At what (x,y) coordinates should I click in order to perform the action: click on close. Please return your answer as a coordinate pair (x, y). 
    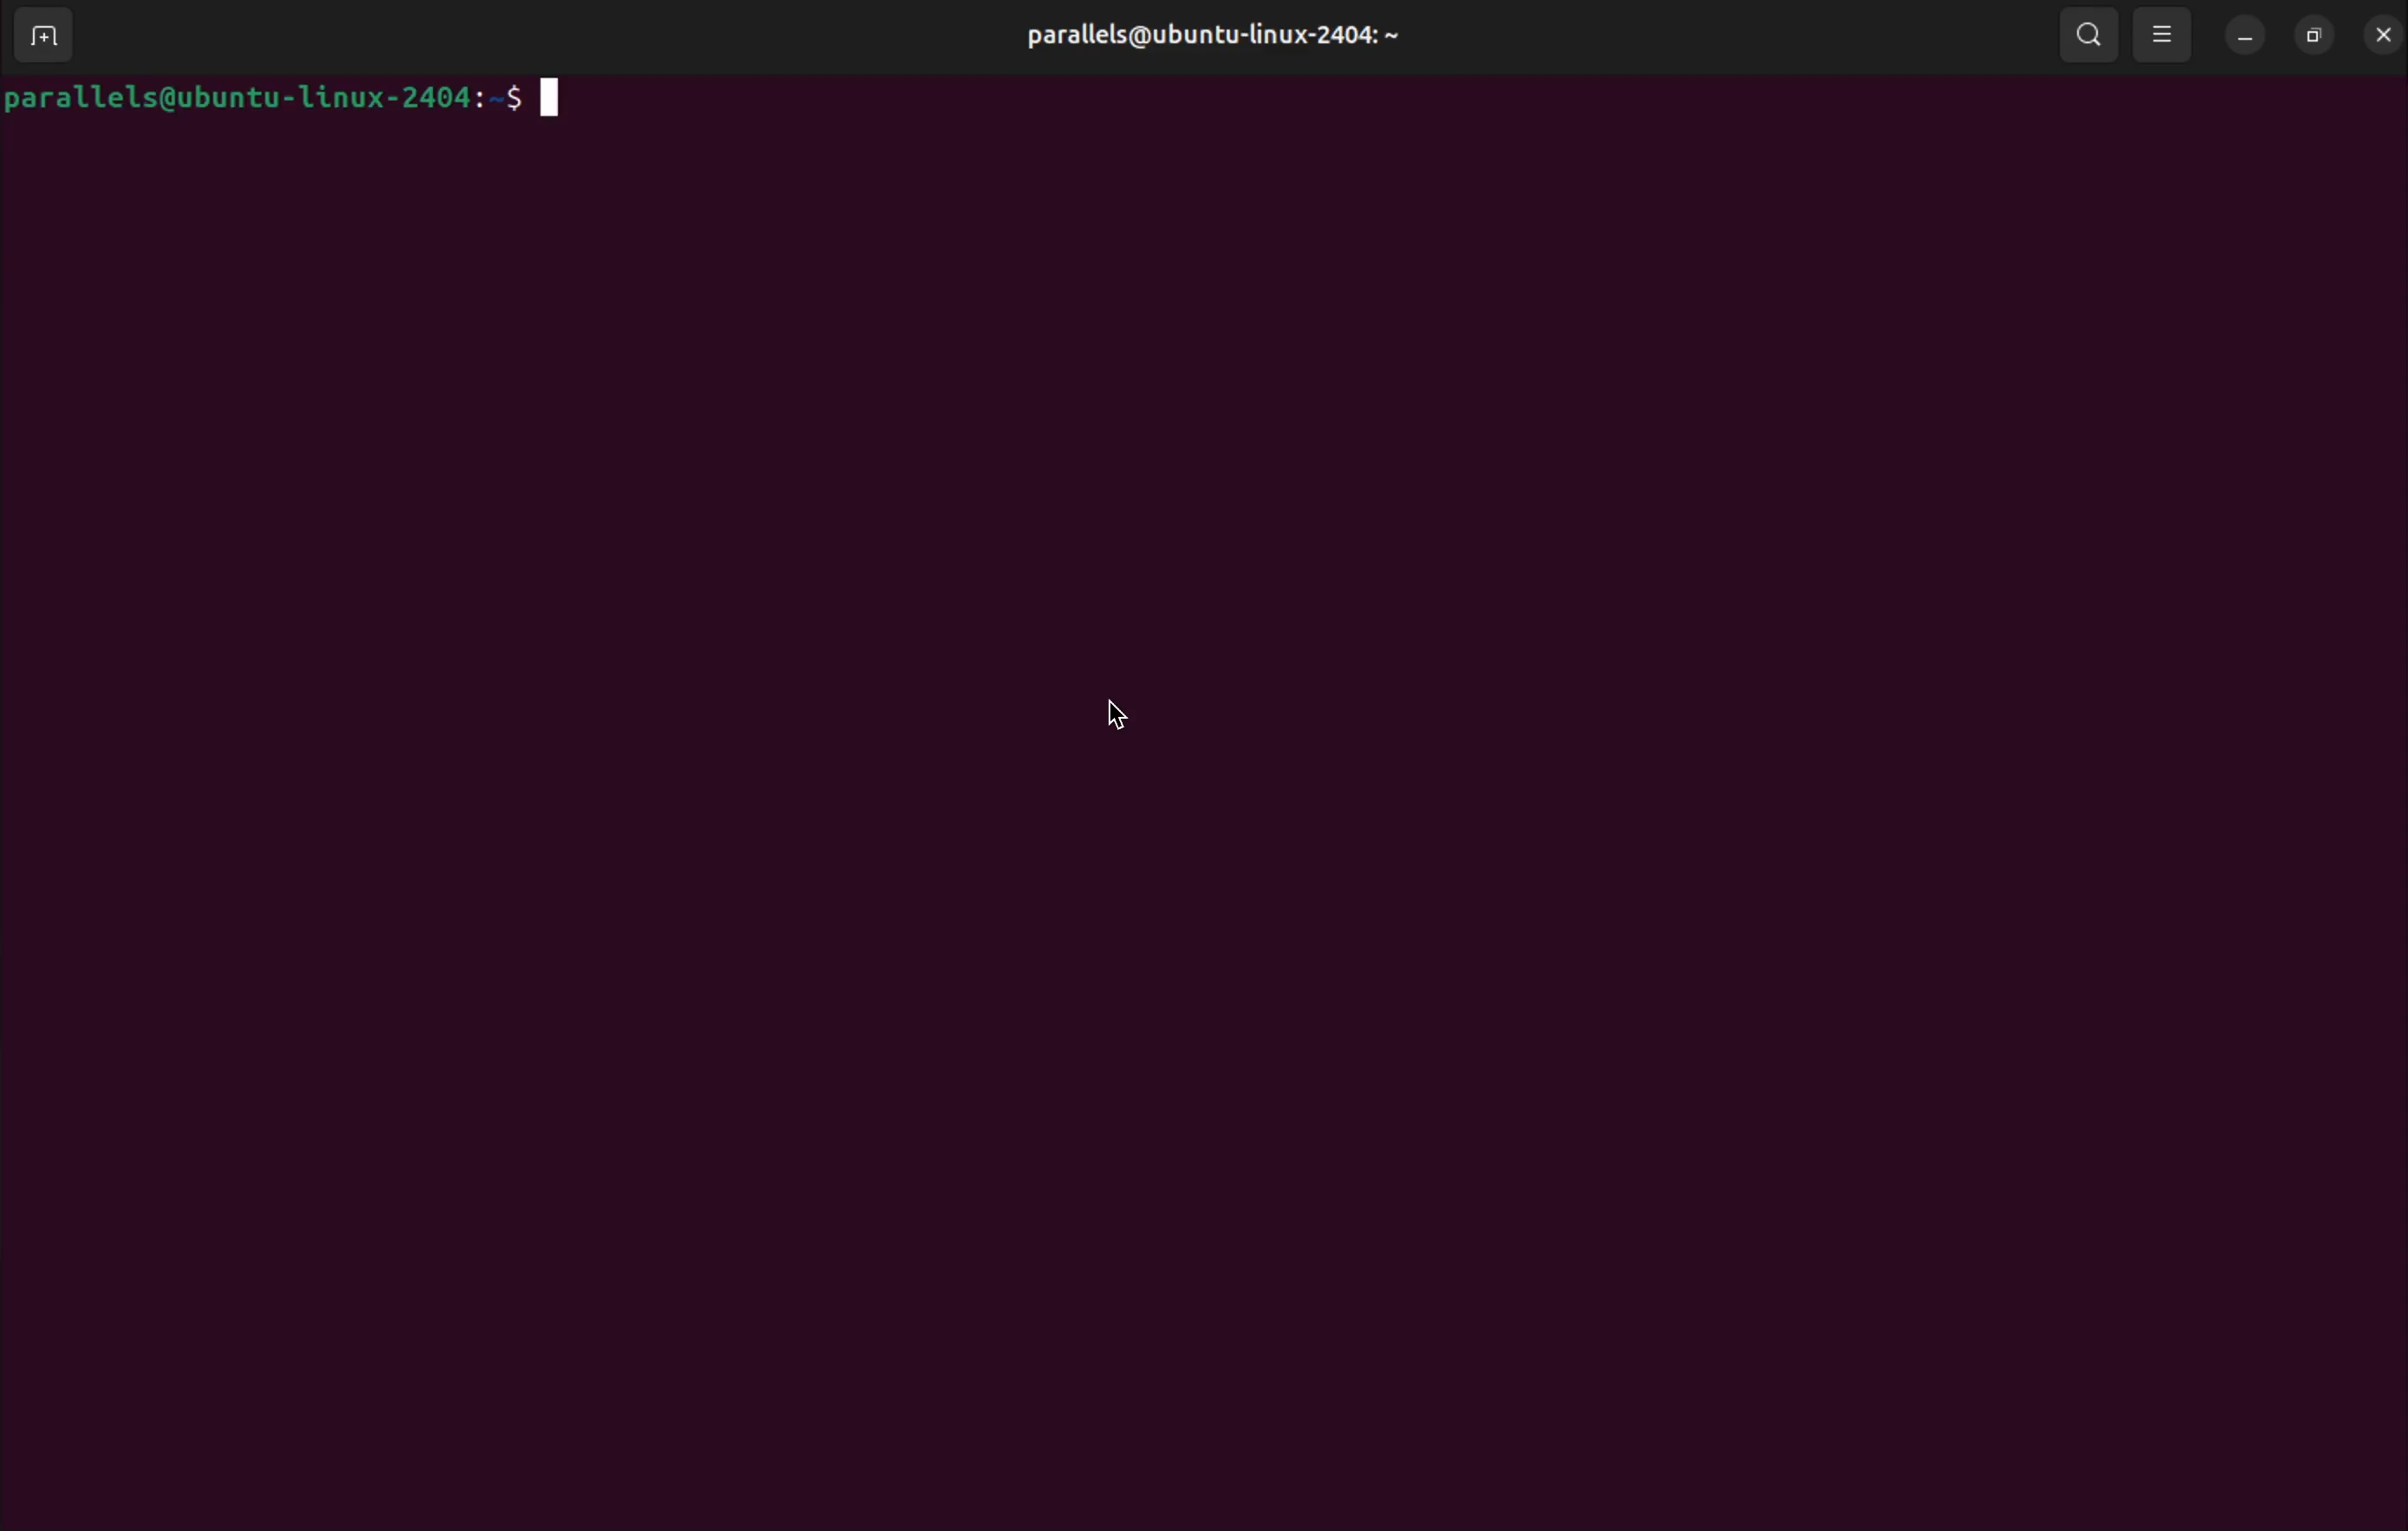
    Looking at the image, I should click on (2380, 37).